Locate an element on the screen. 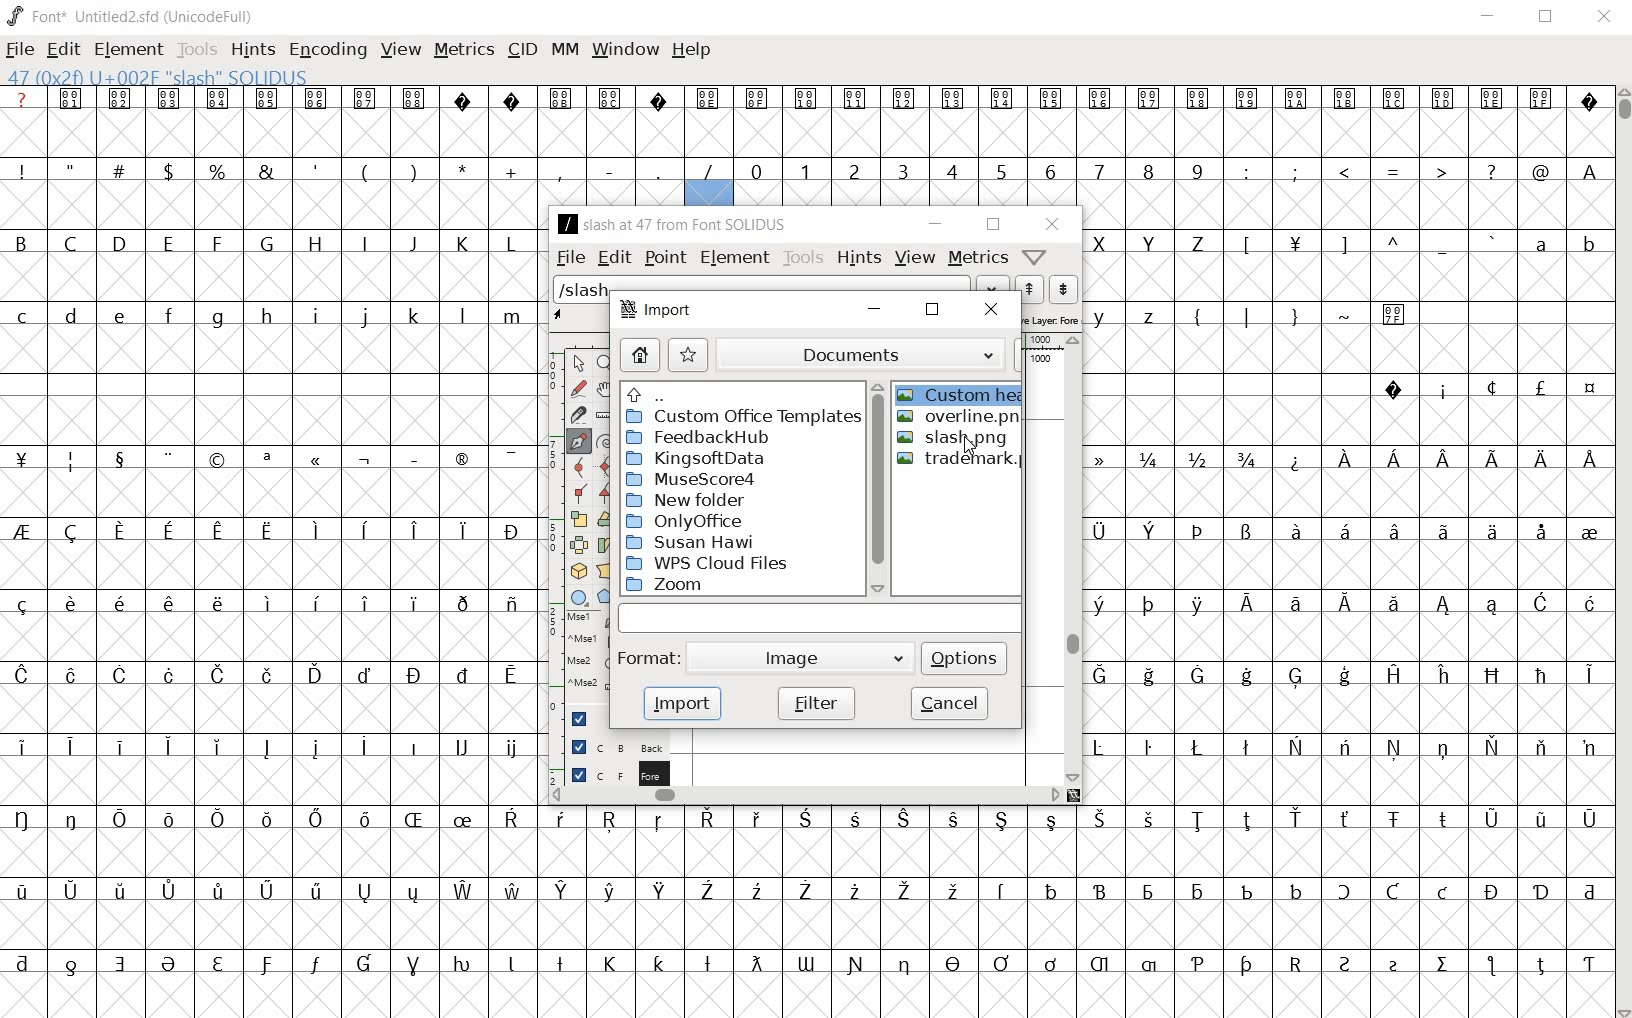 This screenshot has height=1018, width=1632. empty cells is located at coordinates (1346, 636).